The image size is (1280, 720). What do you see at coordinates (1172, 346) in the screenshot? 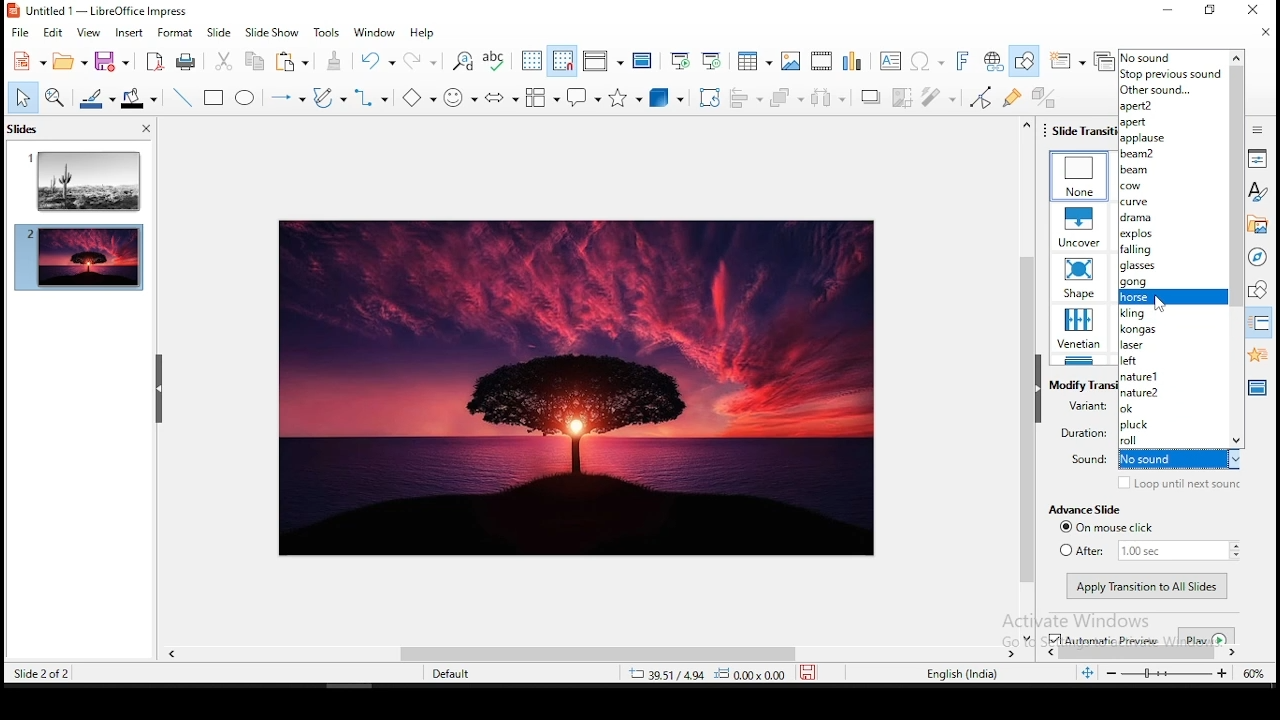
I see `laser` at bounding box center [1172, 346].